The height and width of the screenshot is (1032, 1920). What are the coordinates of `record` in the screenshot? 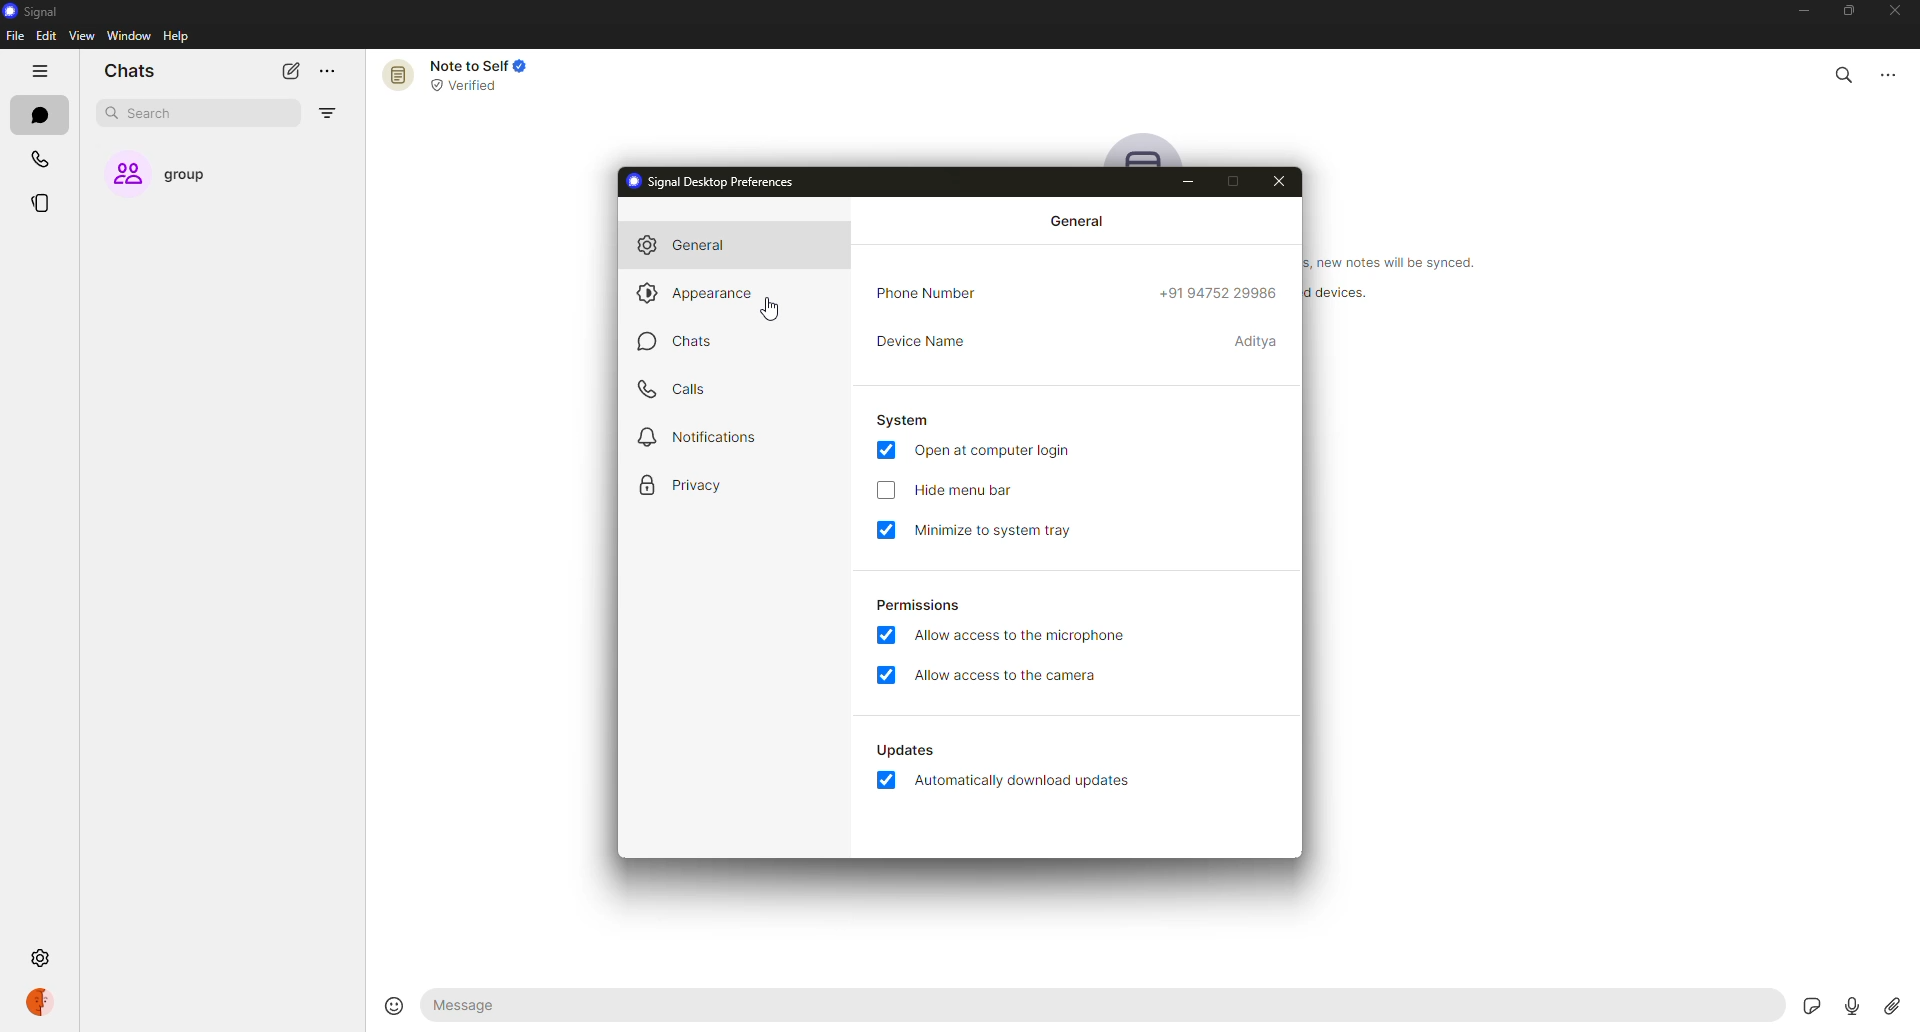 It's located at (1845, 1005).